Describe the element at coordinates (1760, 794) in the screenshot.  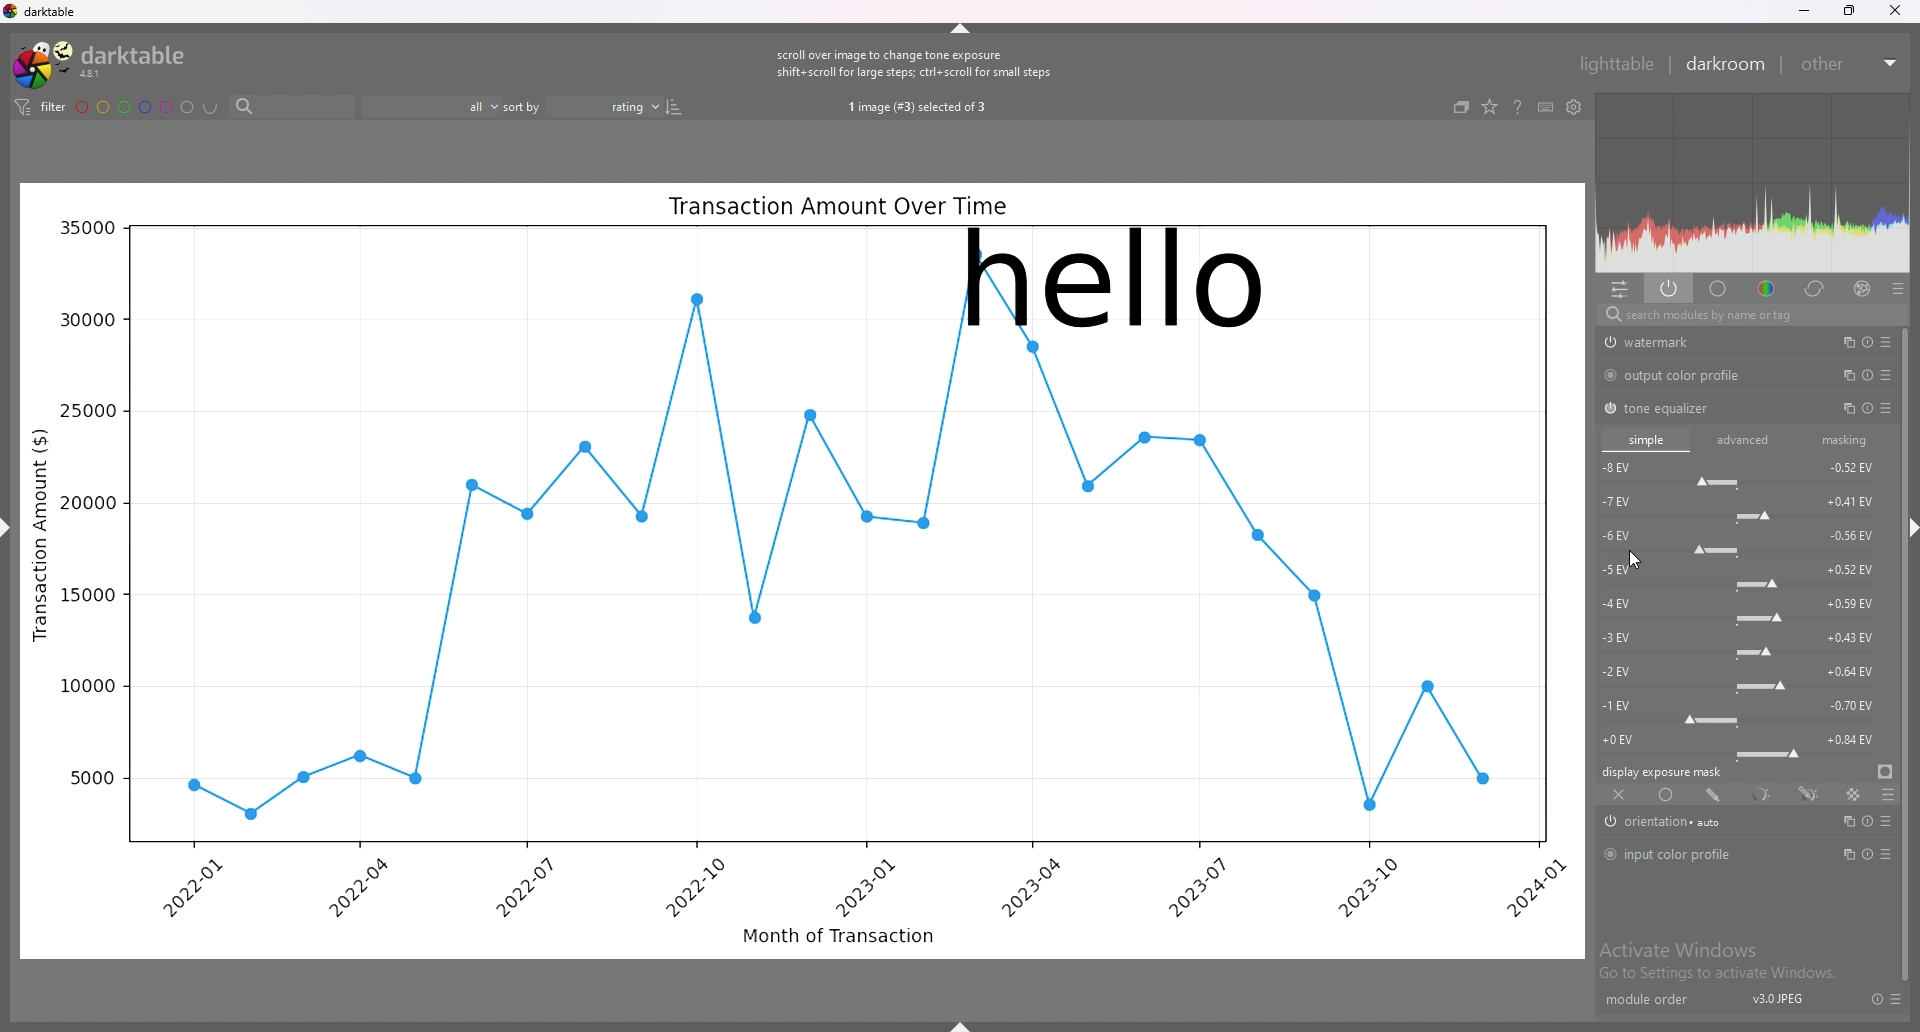
I see `parametric mask` at that location.